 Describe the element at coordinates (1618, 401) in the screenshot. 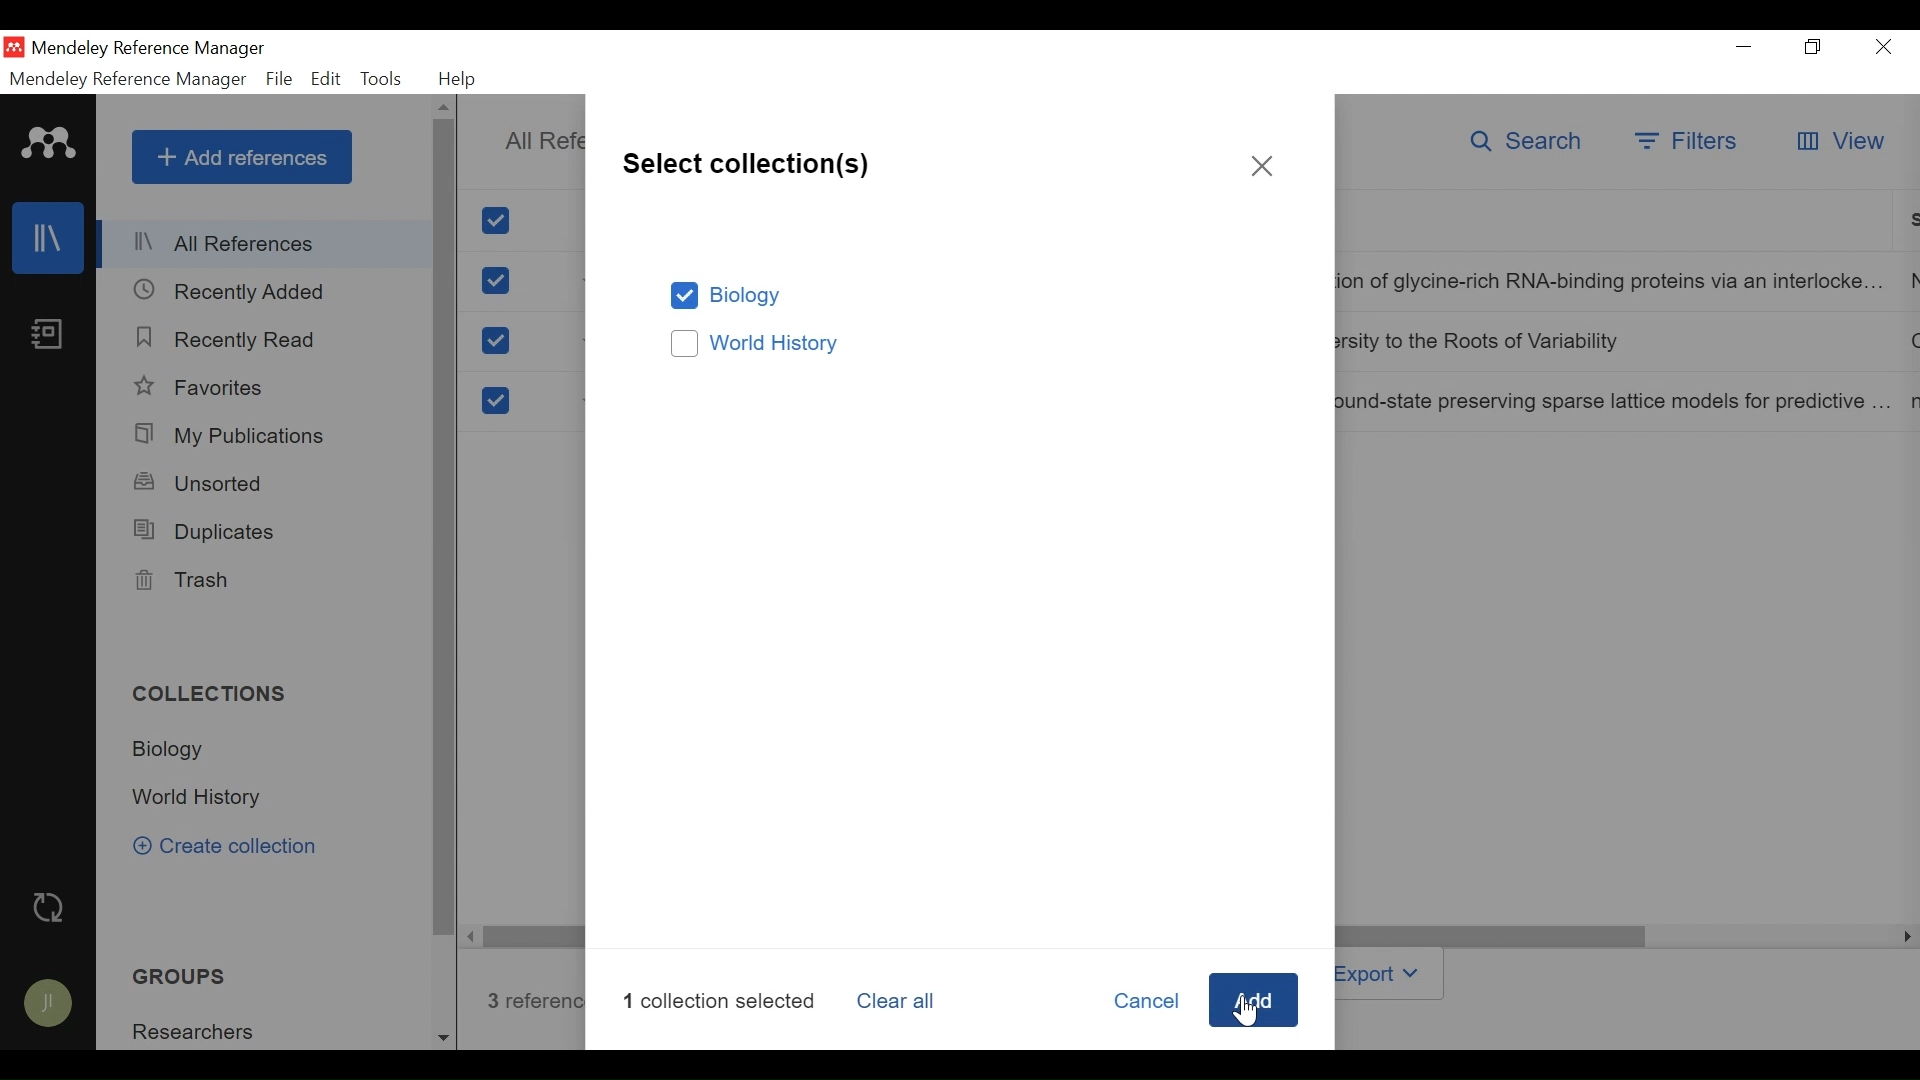

I see `Journal Title` at that location.